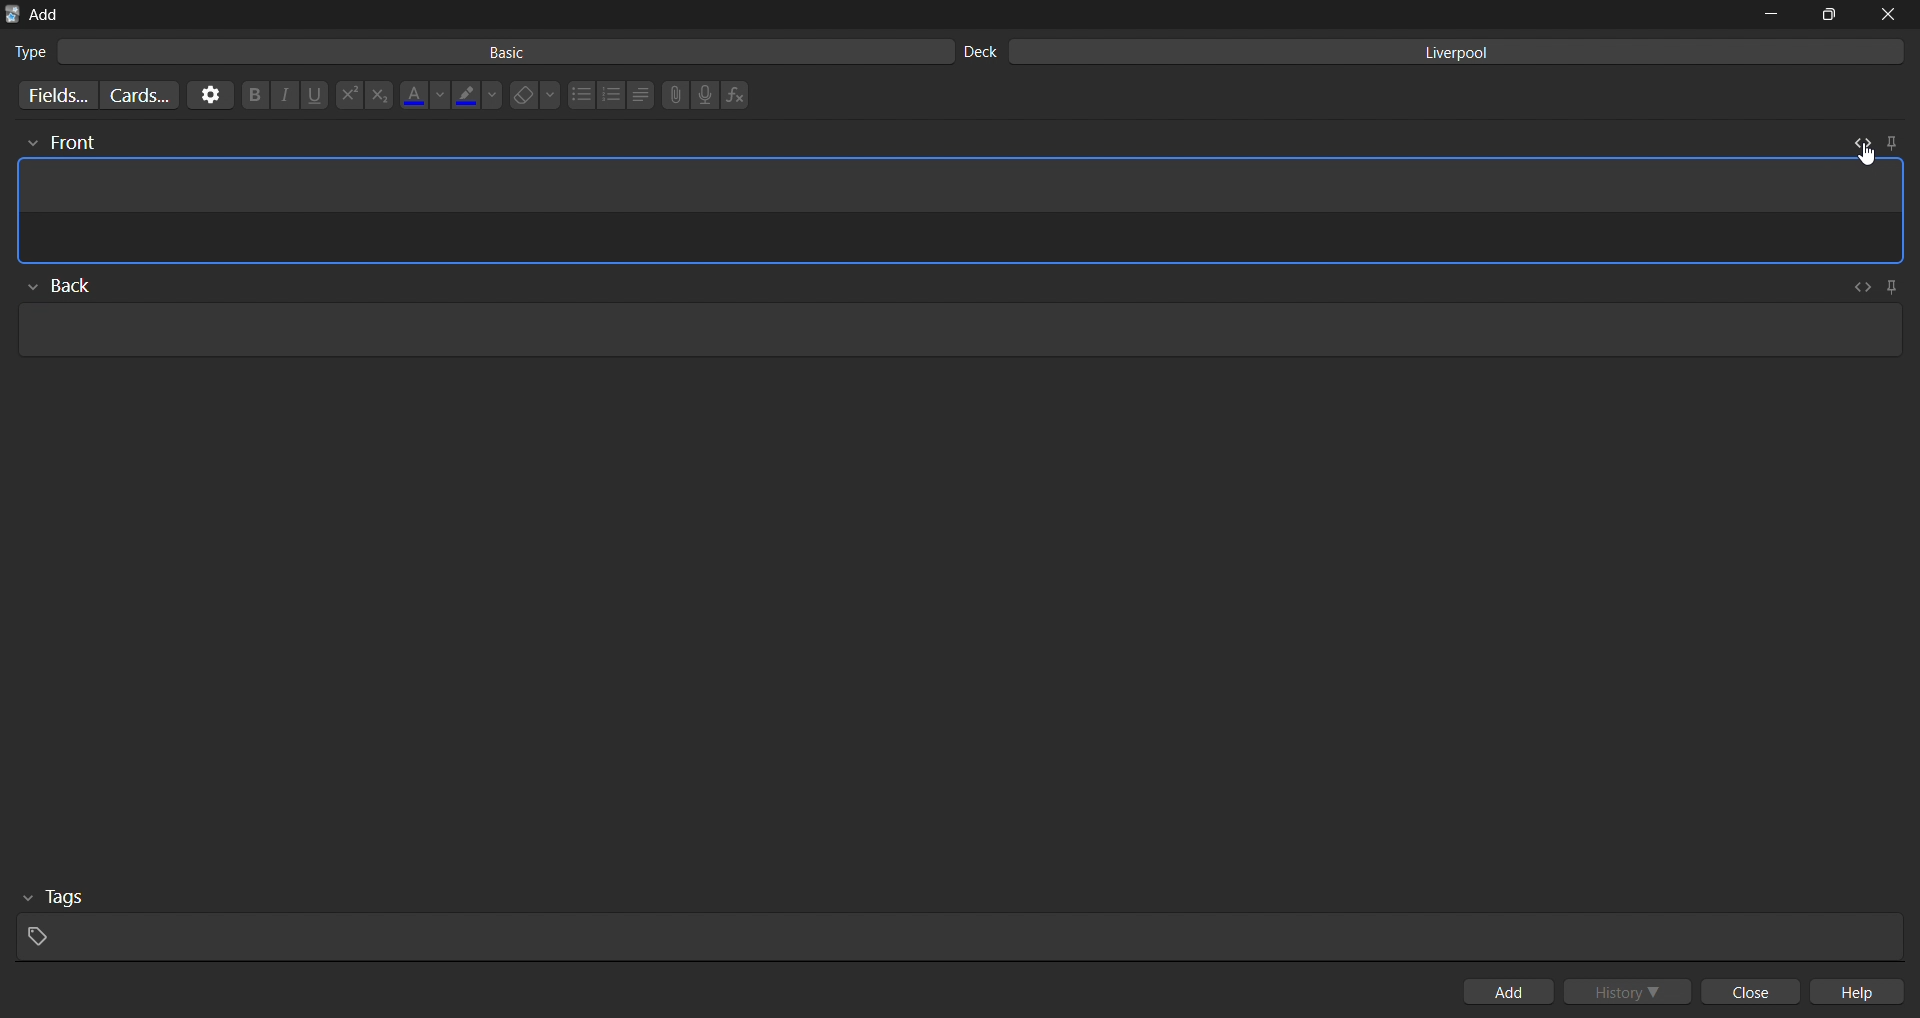 This screenshot has height=1018, width=1920. I want to click on customize card templates, so click(139, 94).